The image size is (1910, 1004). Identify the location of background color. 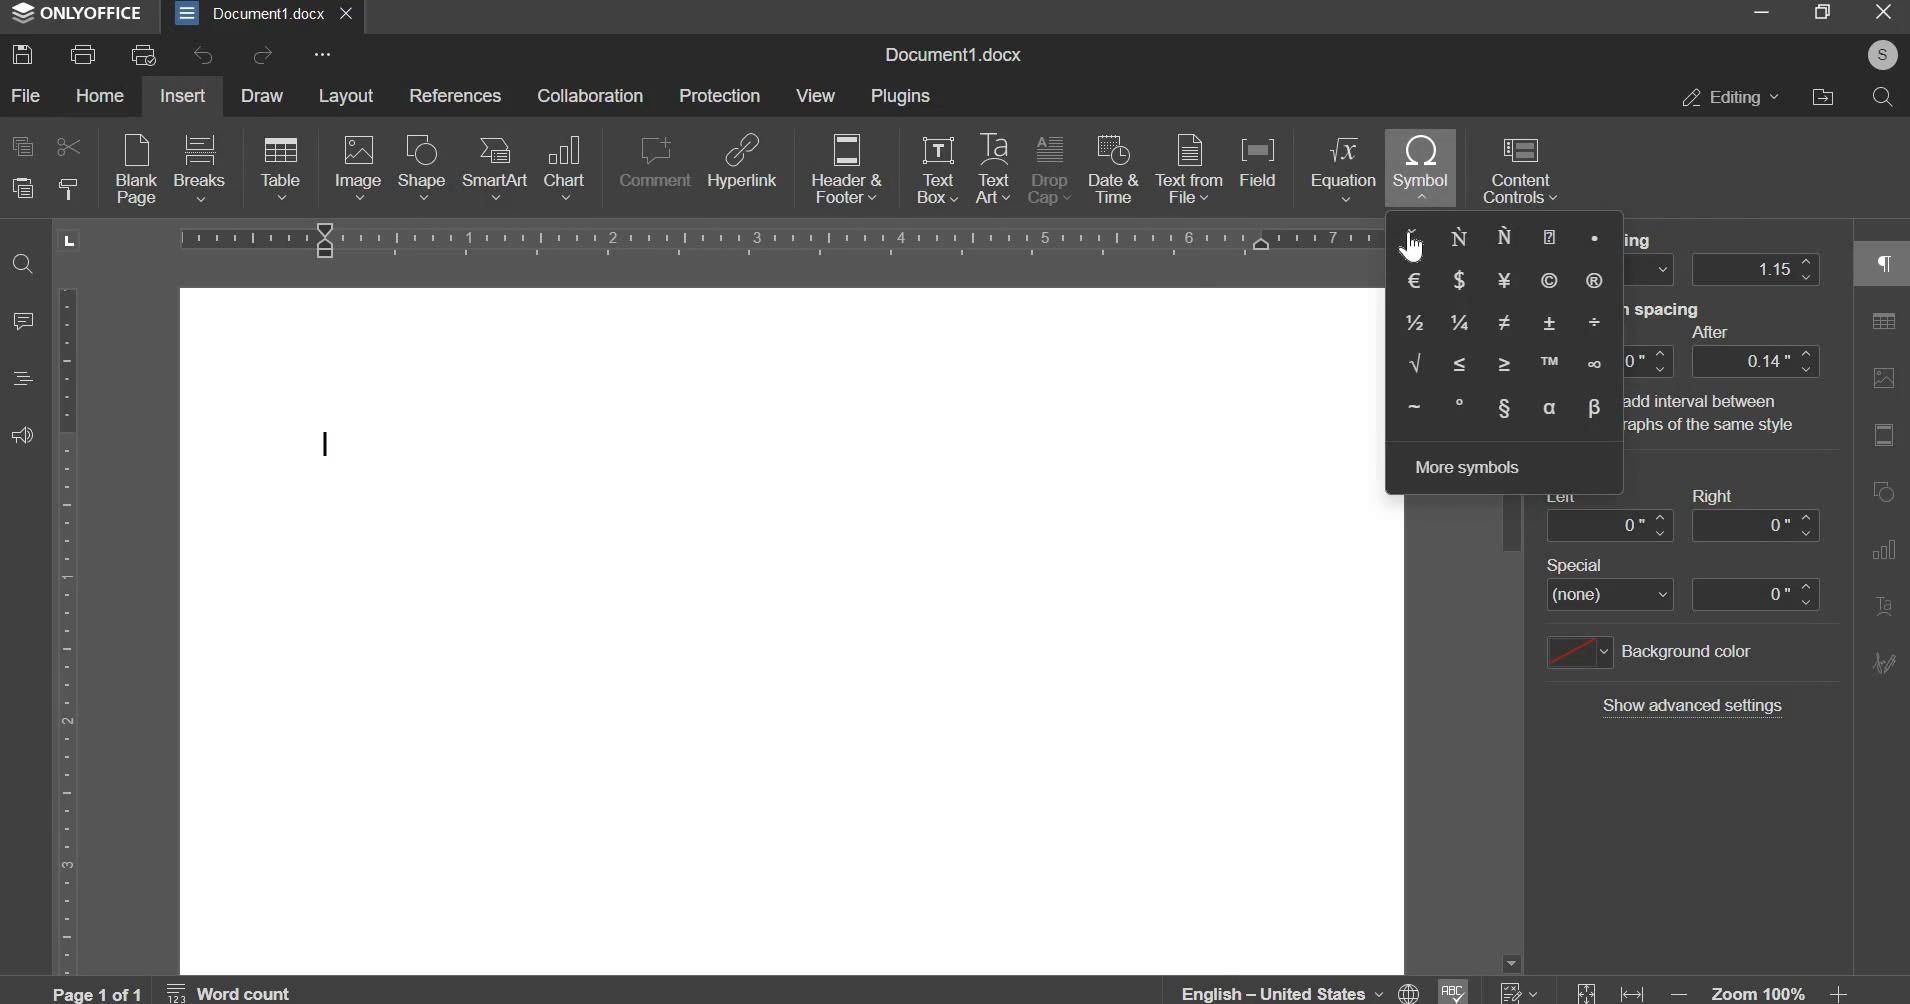
(1648, 652).